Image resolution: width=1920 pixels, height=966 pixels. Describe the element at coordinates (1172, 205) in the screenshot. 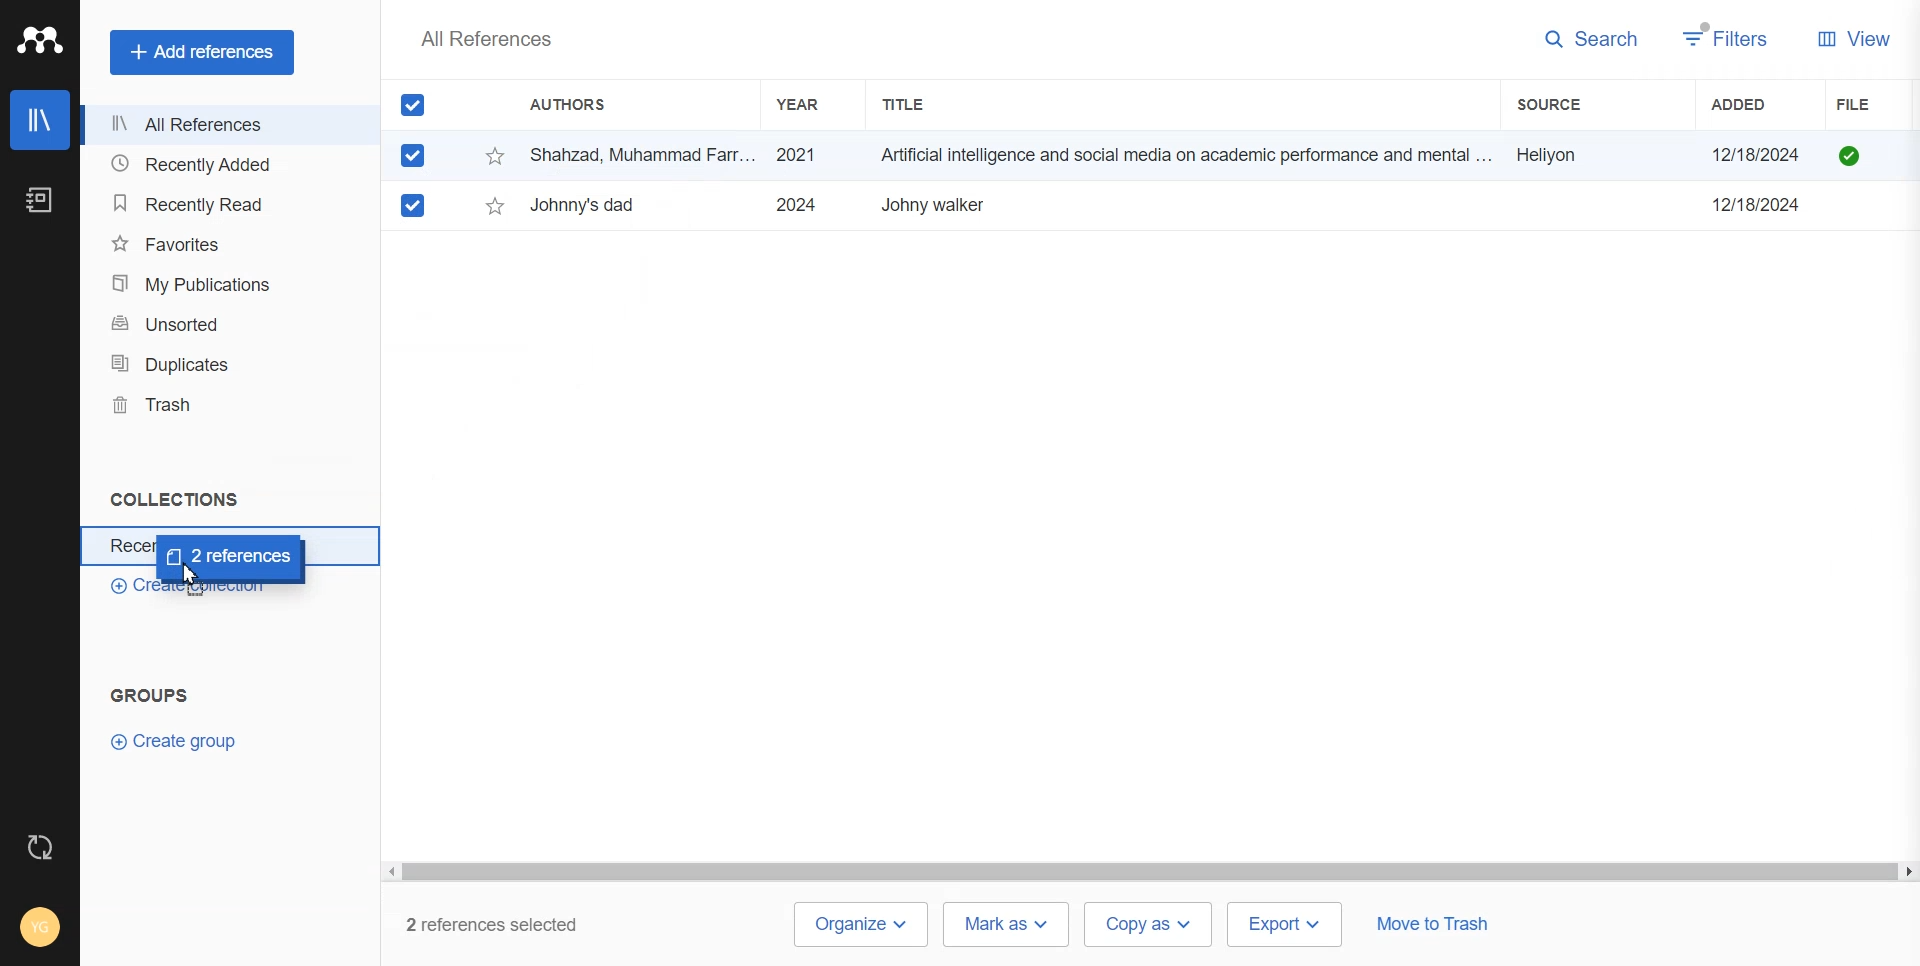

I see `Ezquerro, L.; Coimbra, R.; ... 2023 Large dinosaur egg accumulations and their significance for understanding ne... Geoscience Frontiers ~~ 12/18/2024` at that location.